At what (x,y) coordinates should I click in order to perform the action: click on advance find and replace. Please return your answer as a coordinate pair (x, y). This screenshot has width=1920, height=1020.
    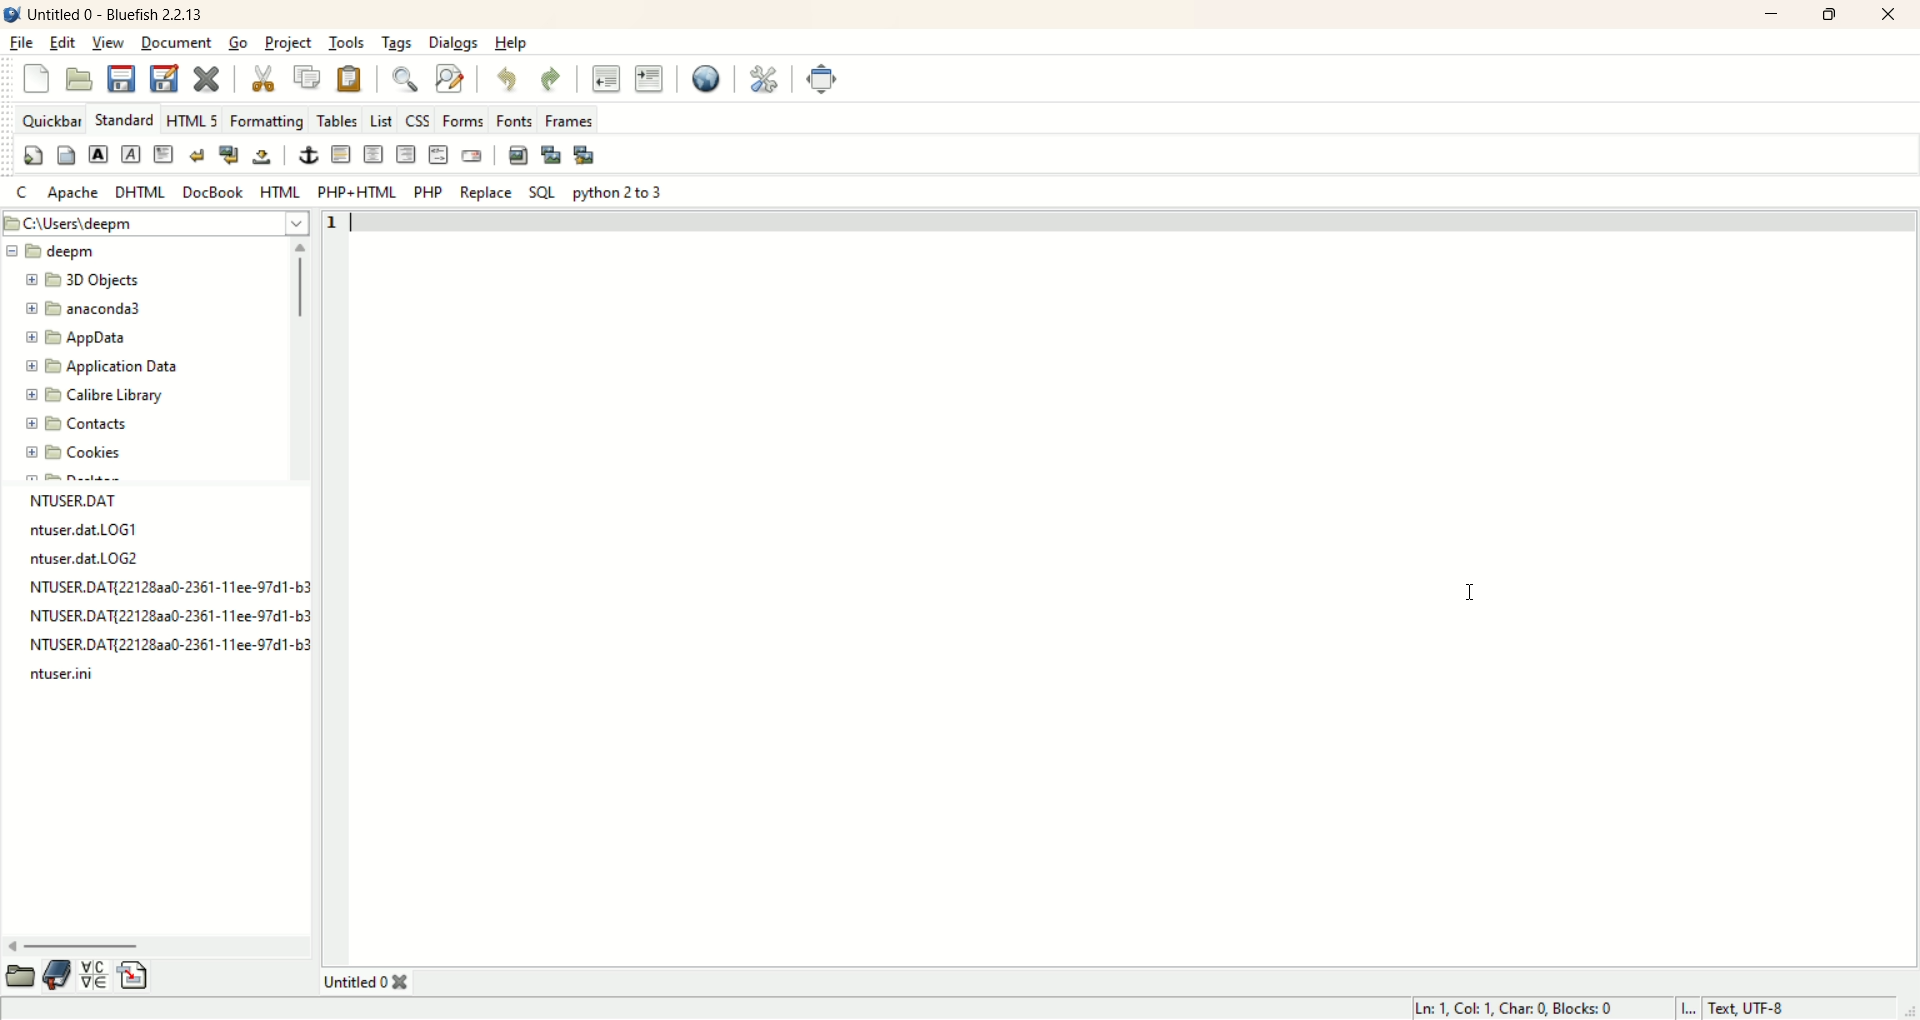
    Looking at the image, I should click on (447, 82).